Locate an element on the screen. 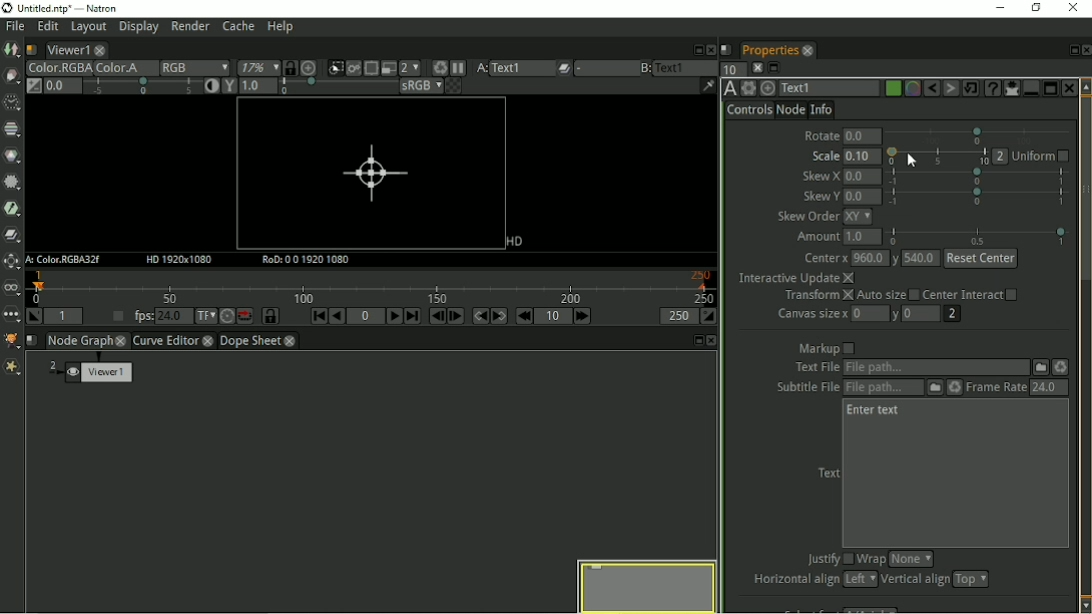  Curve editor is located at coordinates (173, 342).